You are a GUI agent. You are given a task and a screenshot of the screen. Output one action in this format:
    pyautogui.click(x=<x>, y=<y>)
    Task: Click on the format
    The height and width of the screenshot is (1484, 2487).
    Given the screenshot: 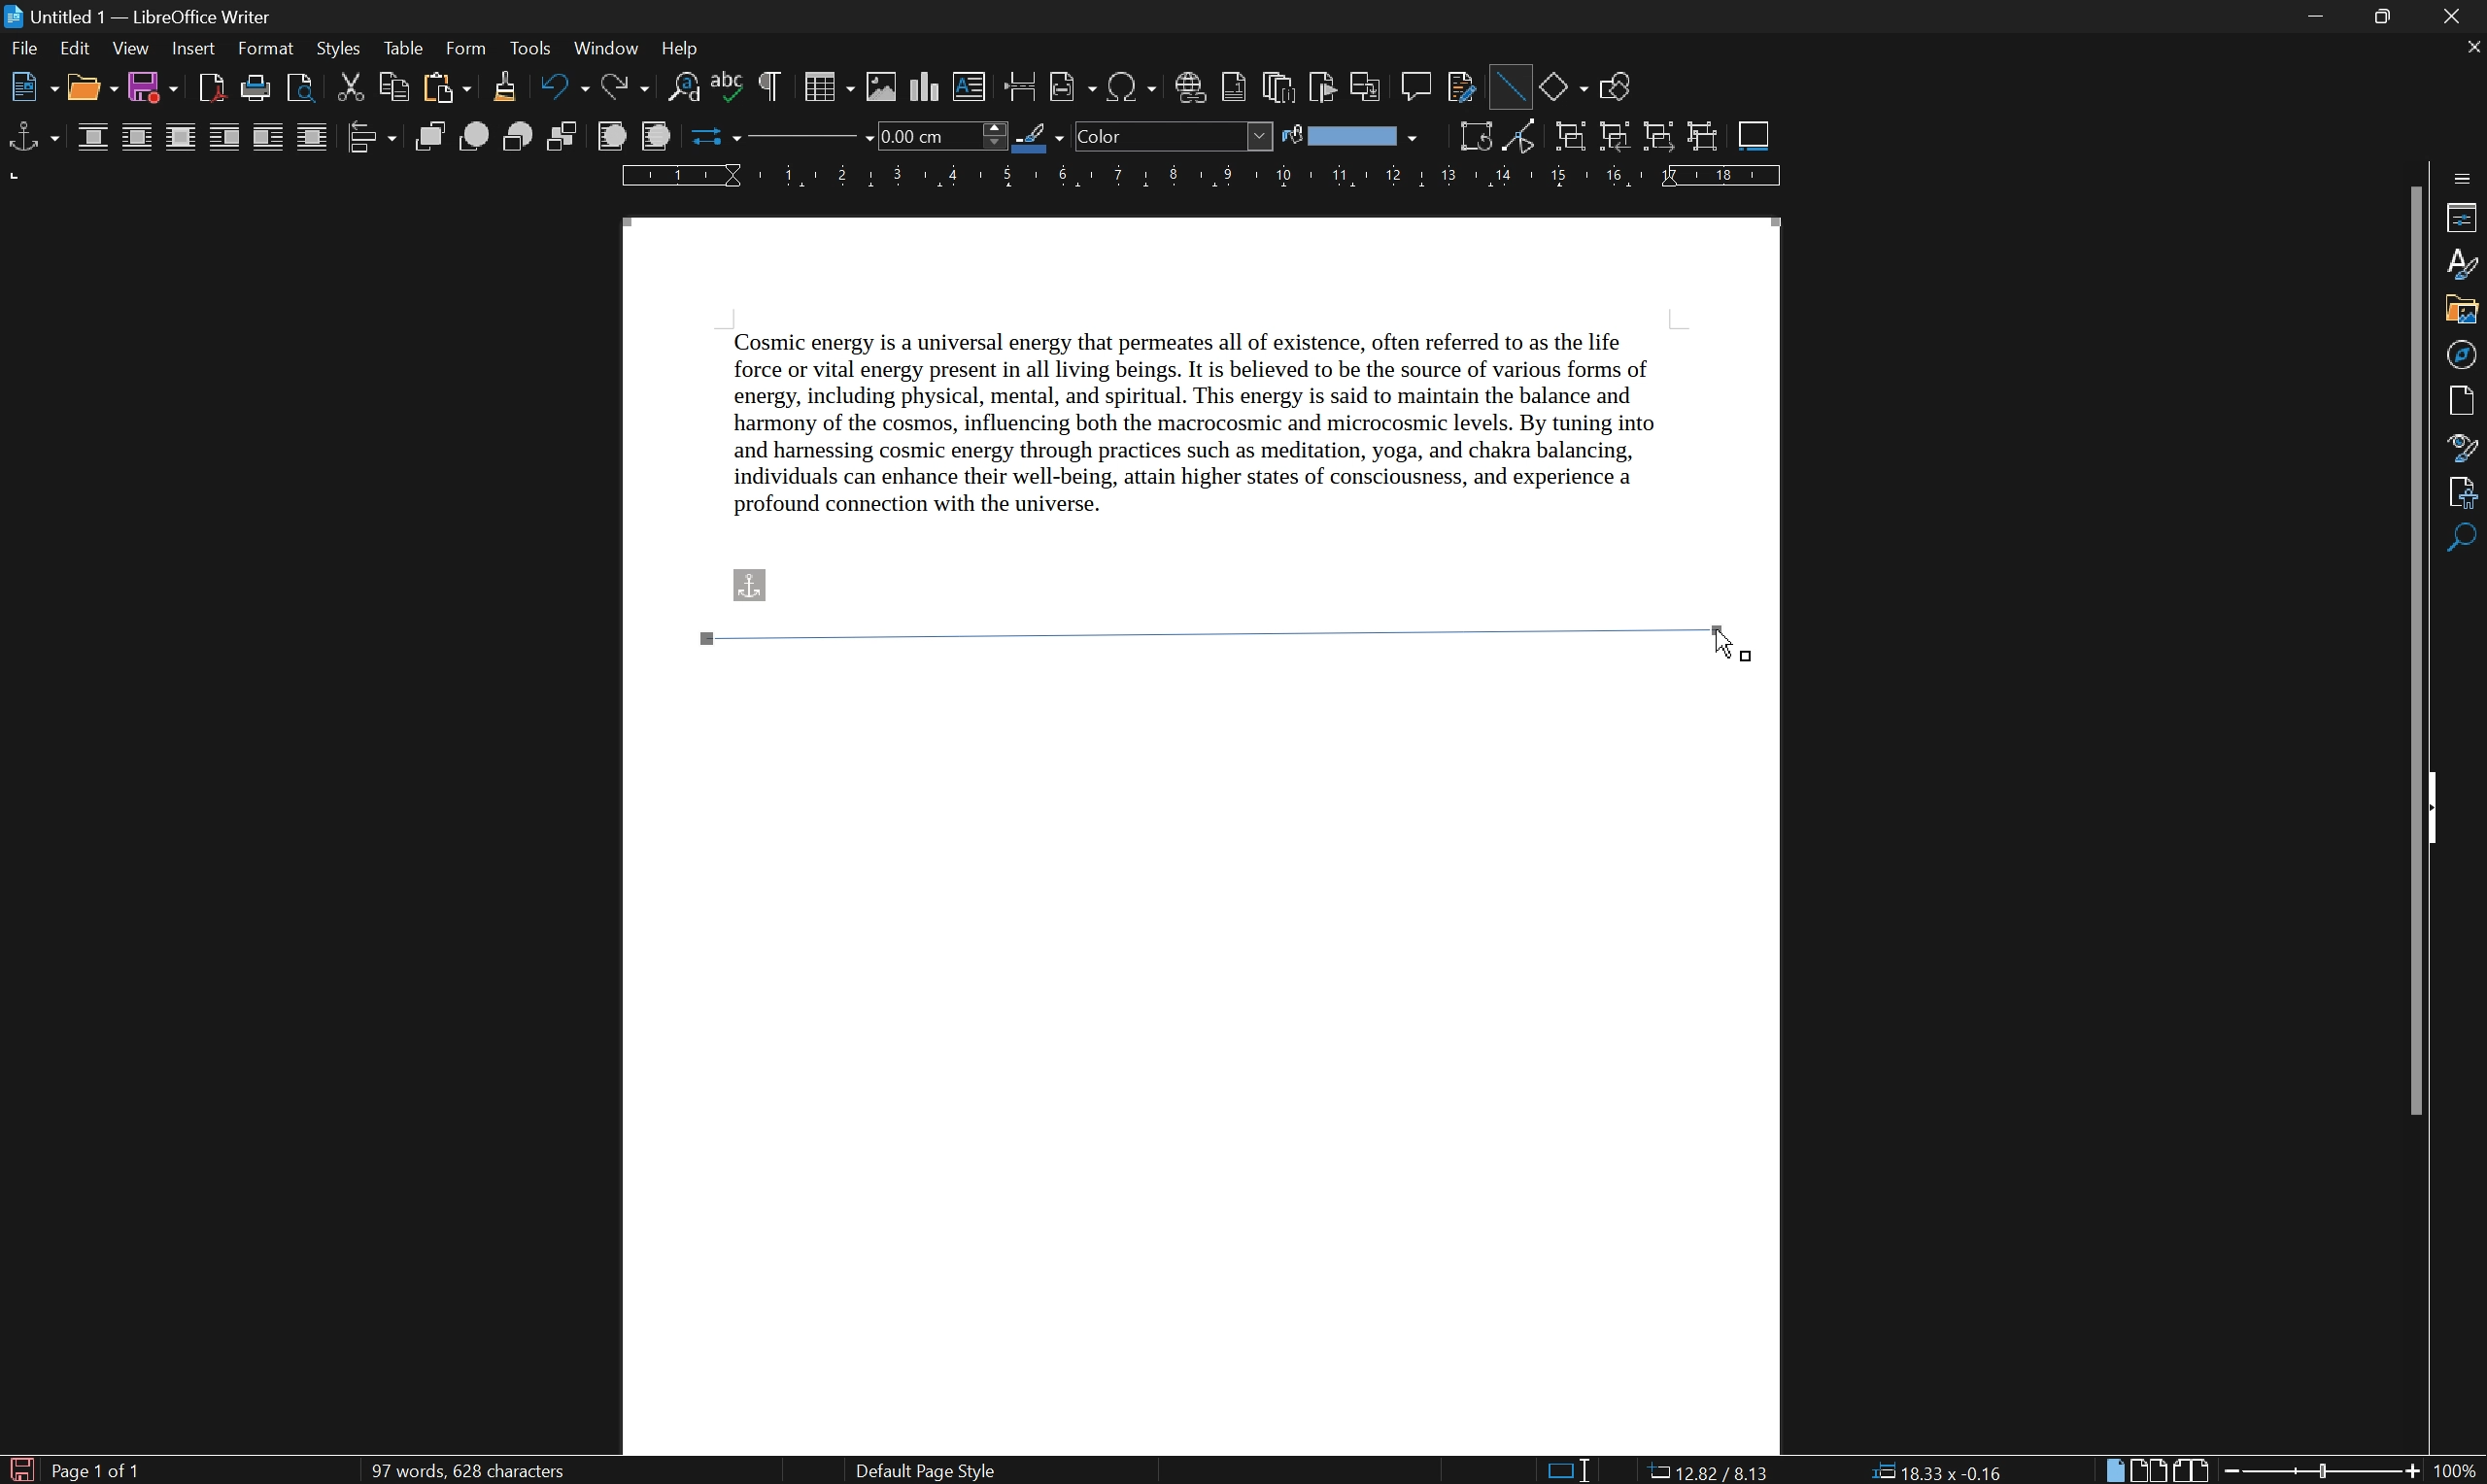 What is the action you would take?
    pyautogui.click(x=267, y=49)
    